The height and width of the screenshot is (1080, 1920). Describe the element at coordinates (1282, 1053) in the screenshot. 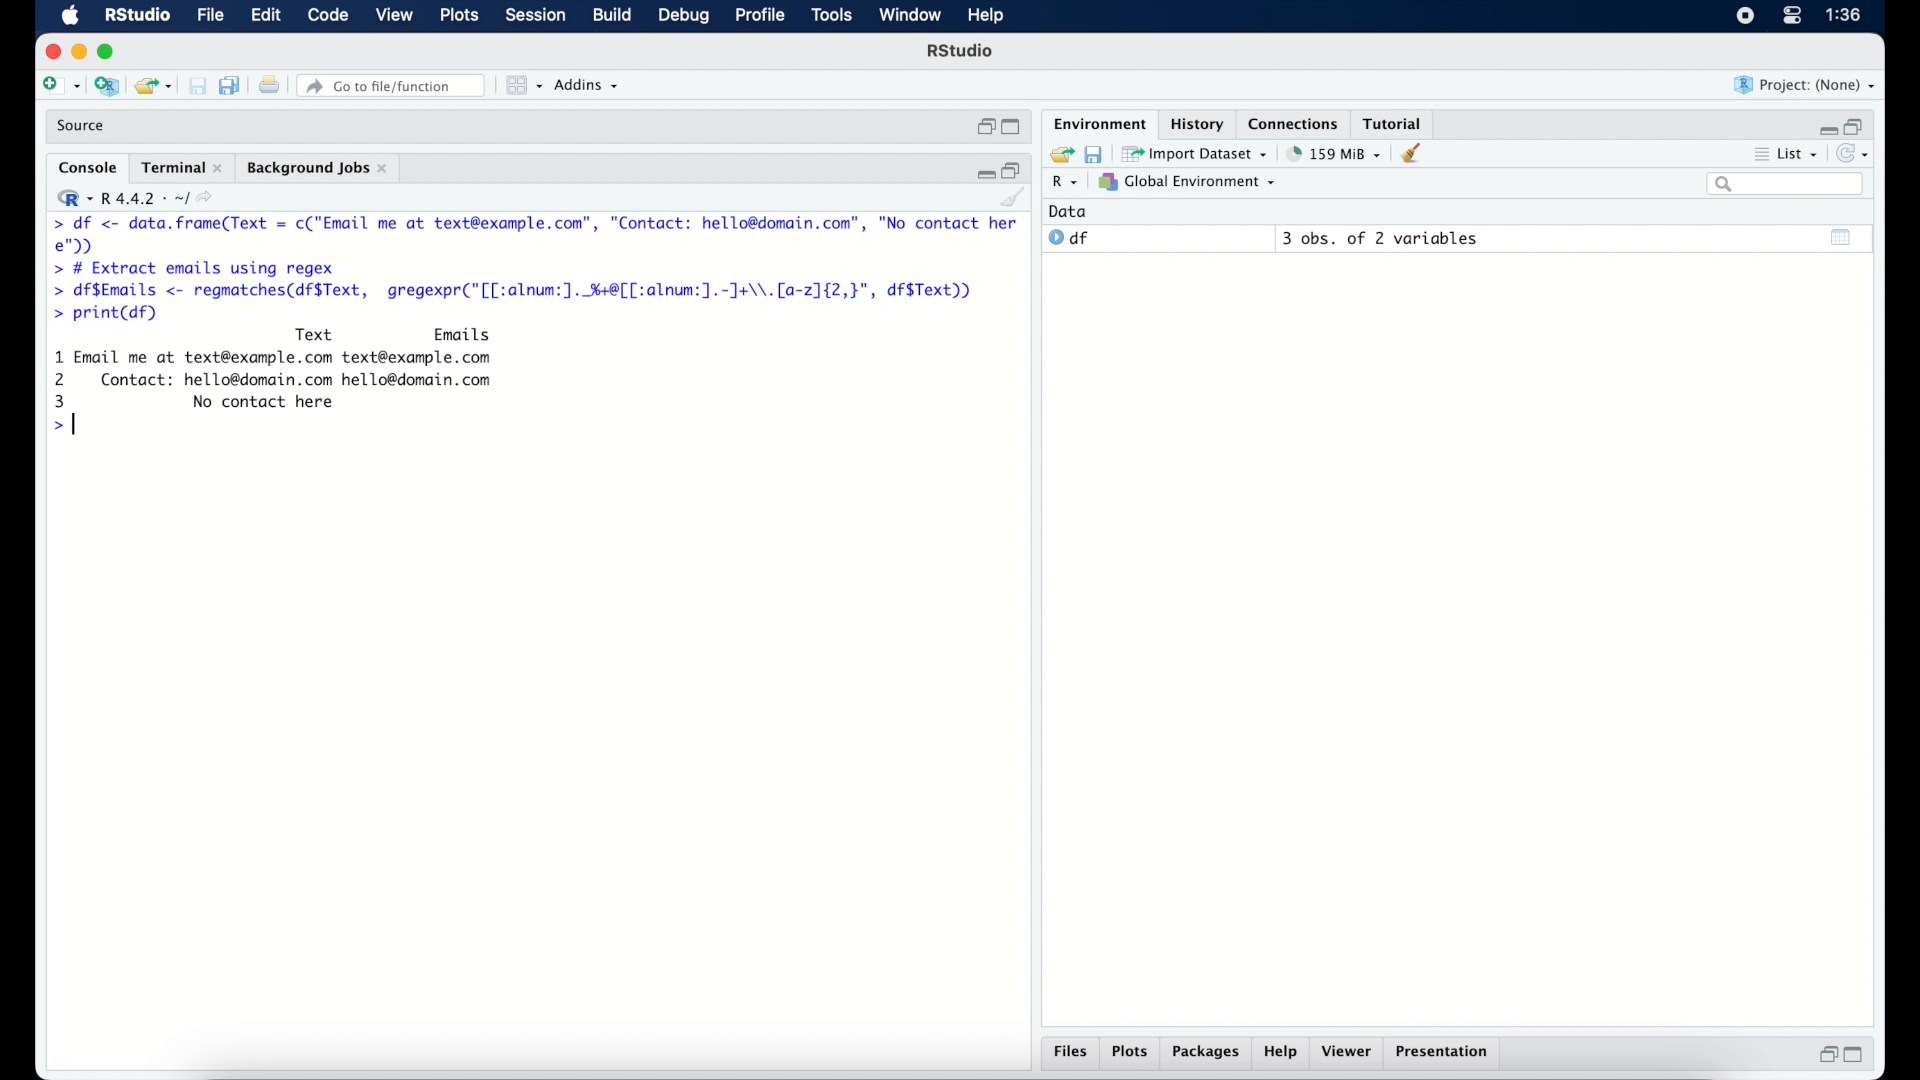

I see `help` at that location.